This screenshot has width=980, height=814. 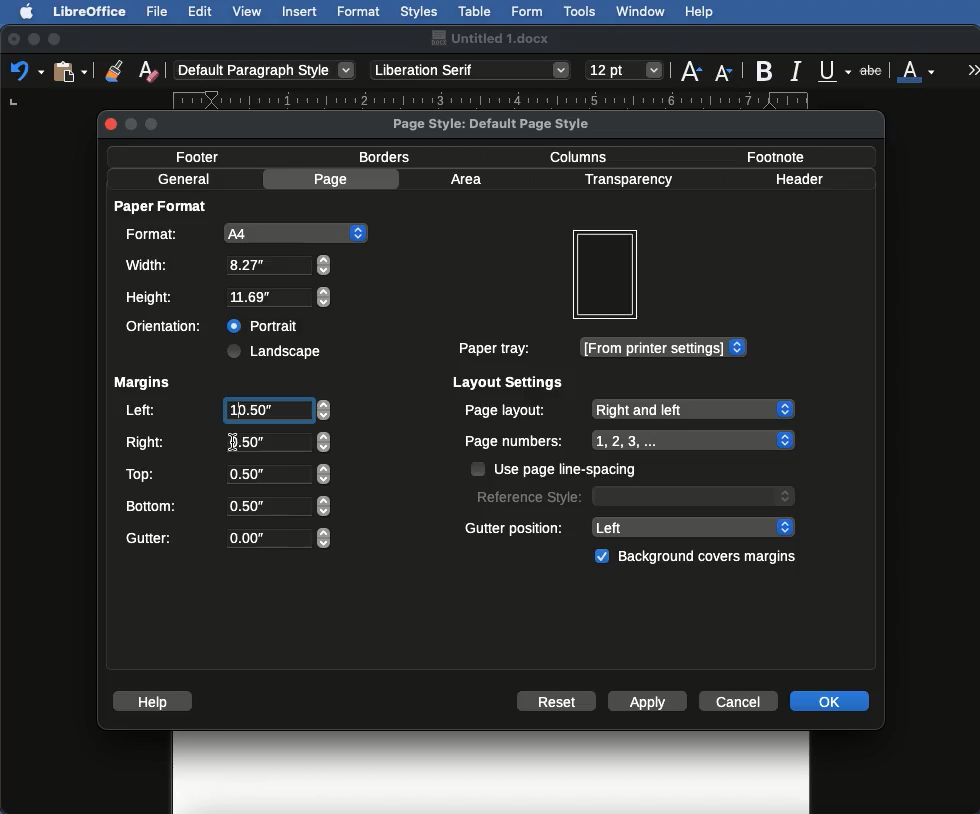 What do you see at coordinates (472, 70) in the screenshot?
I see `Font style` at bounding box center [472, 70].